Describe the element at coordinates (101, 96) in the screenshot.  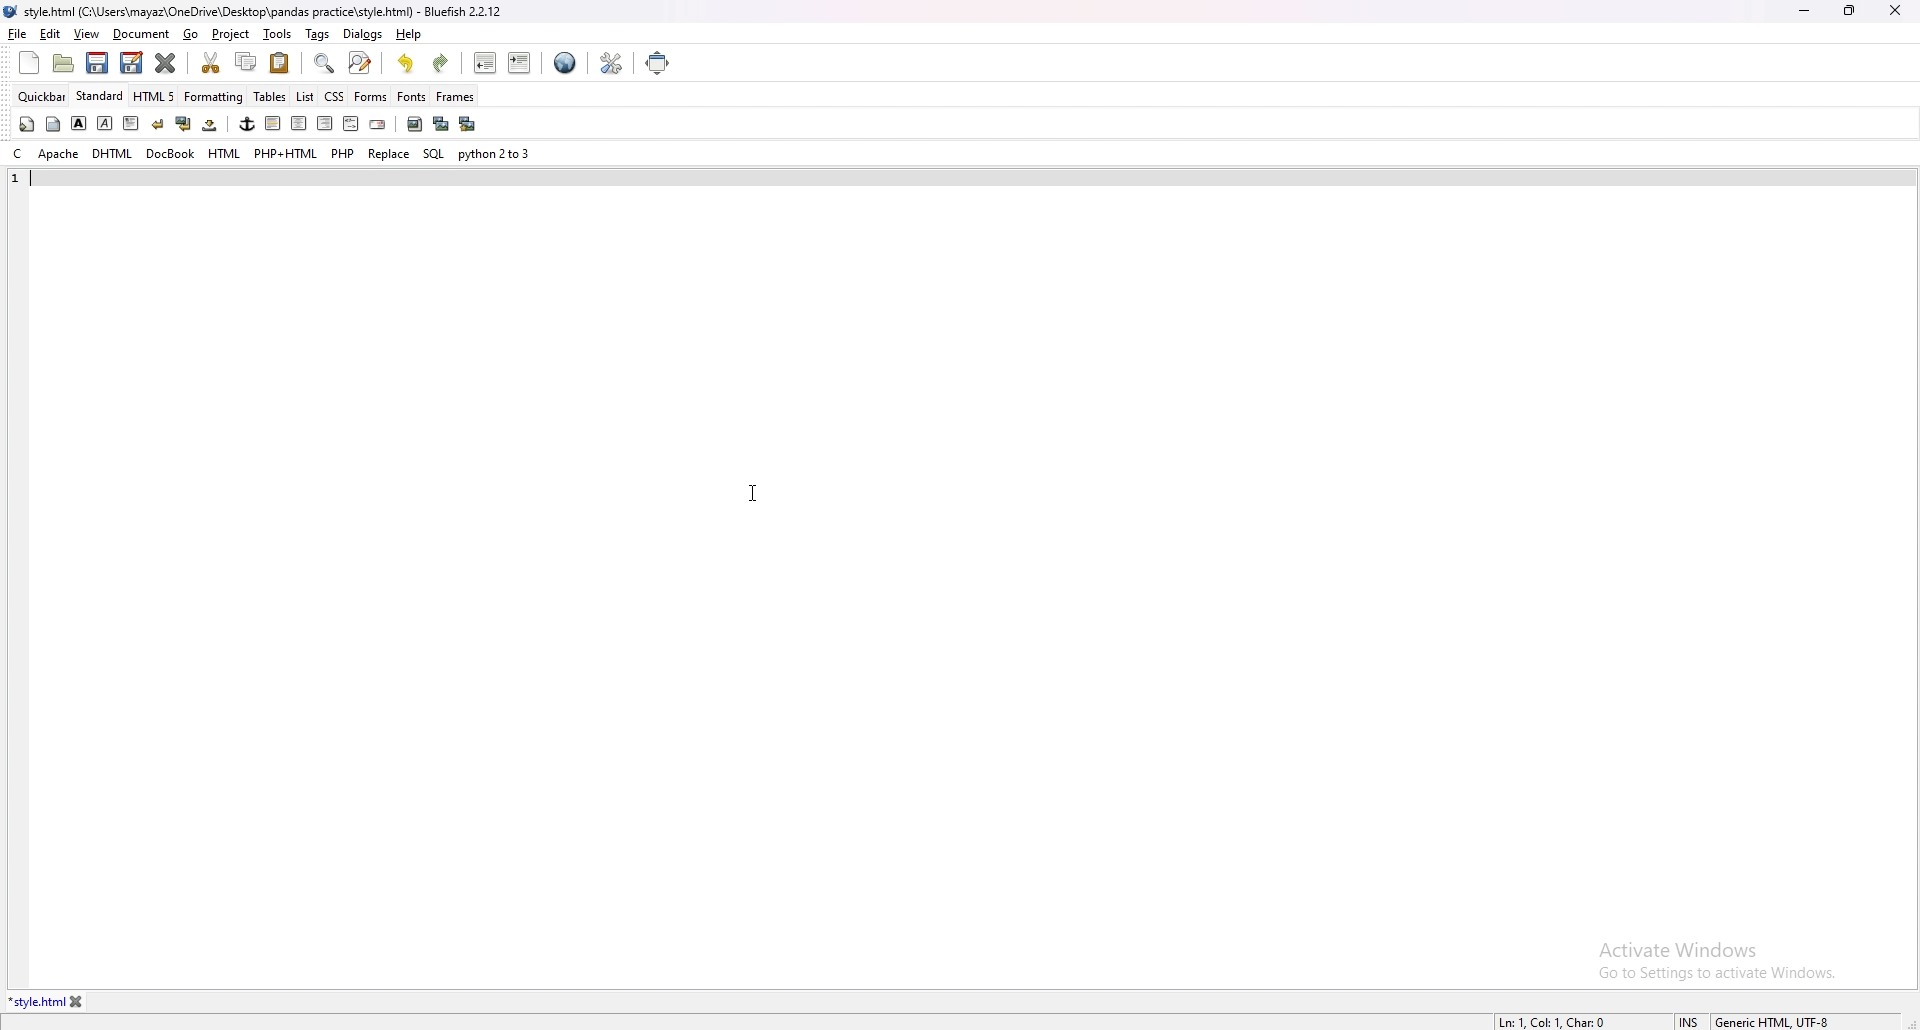
I see `standard` at that location.